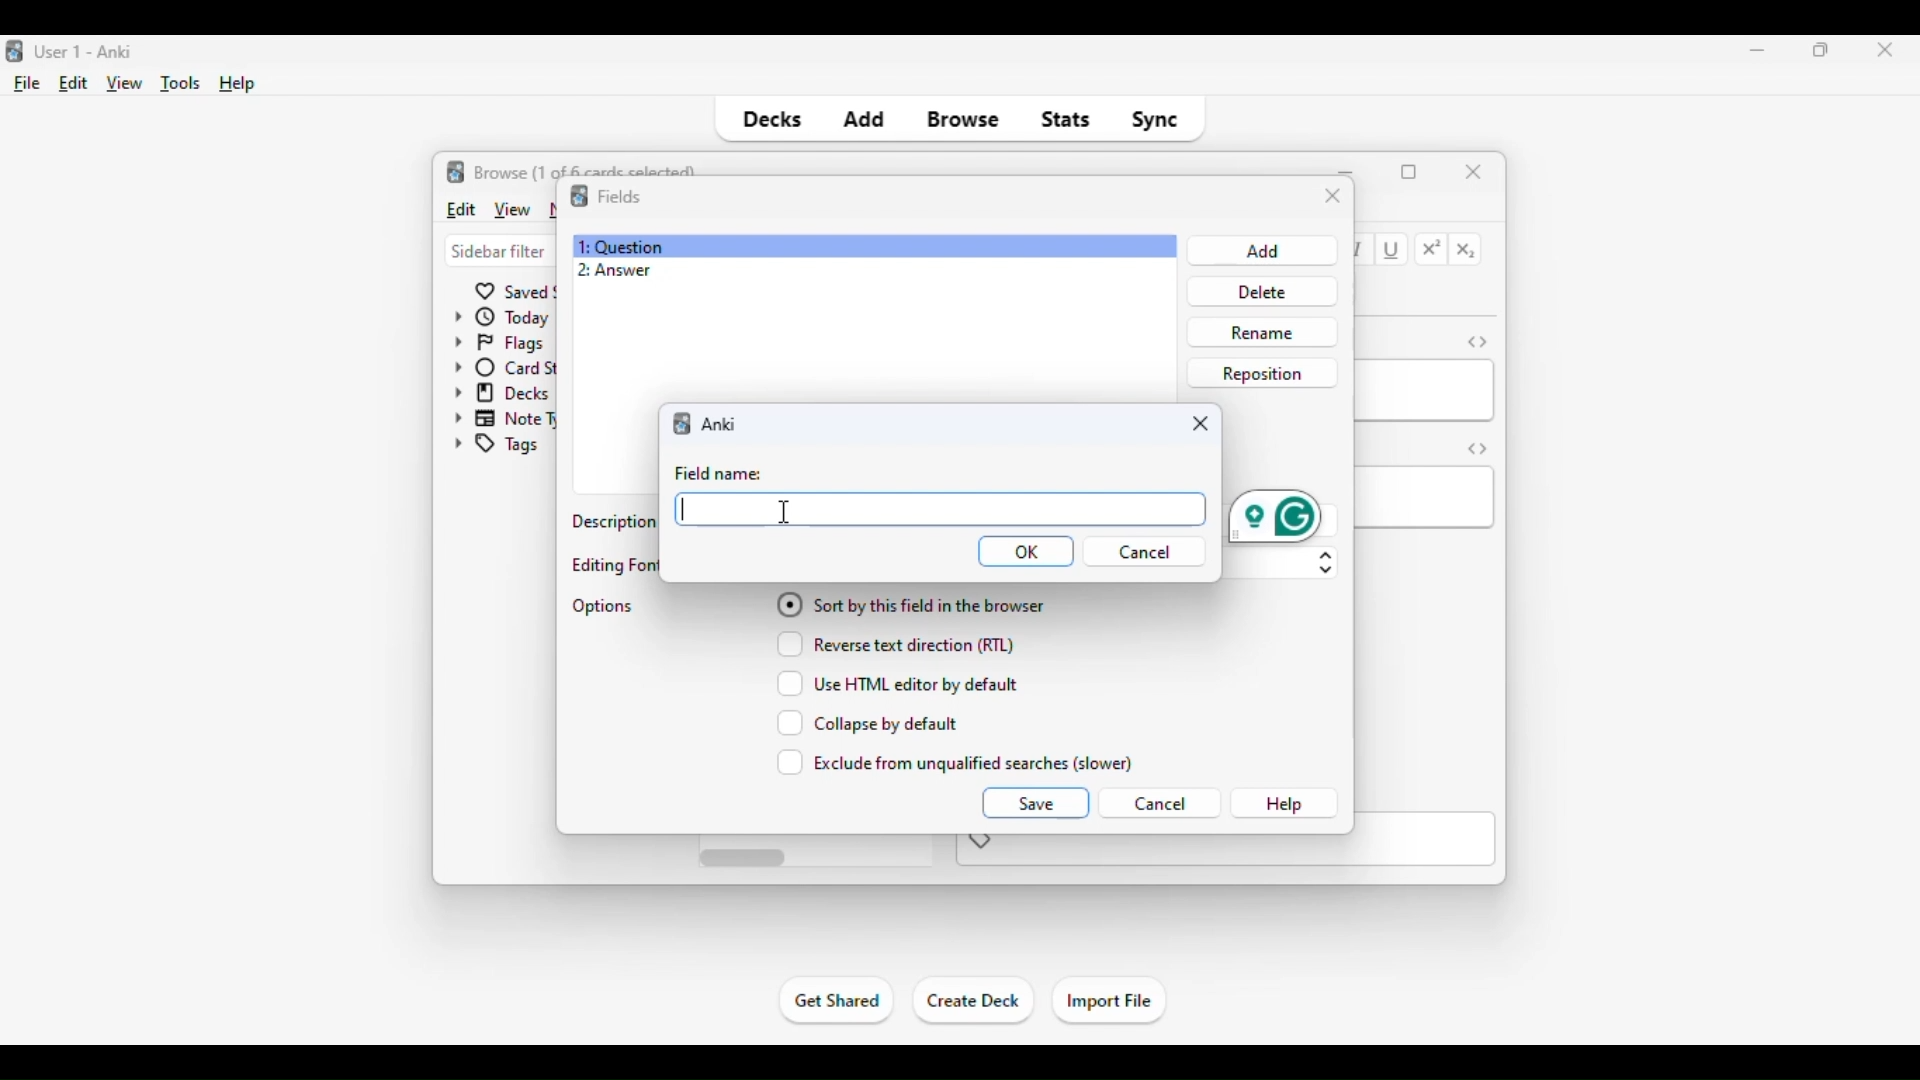 The height and width of the screenshot is (1080, 1920). Describe the element at coordinates (964, 120) in the screenshot. I see `browse` at that location.